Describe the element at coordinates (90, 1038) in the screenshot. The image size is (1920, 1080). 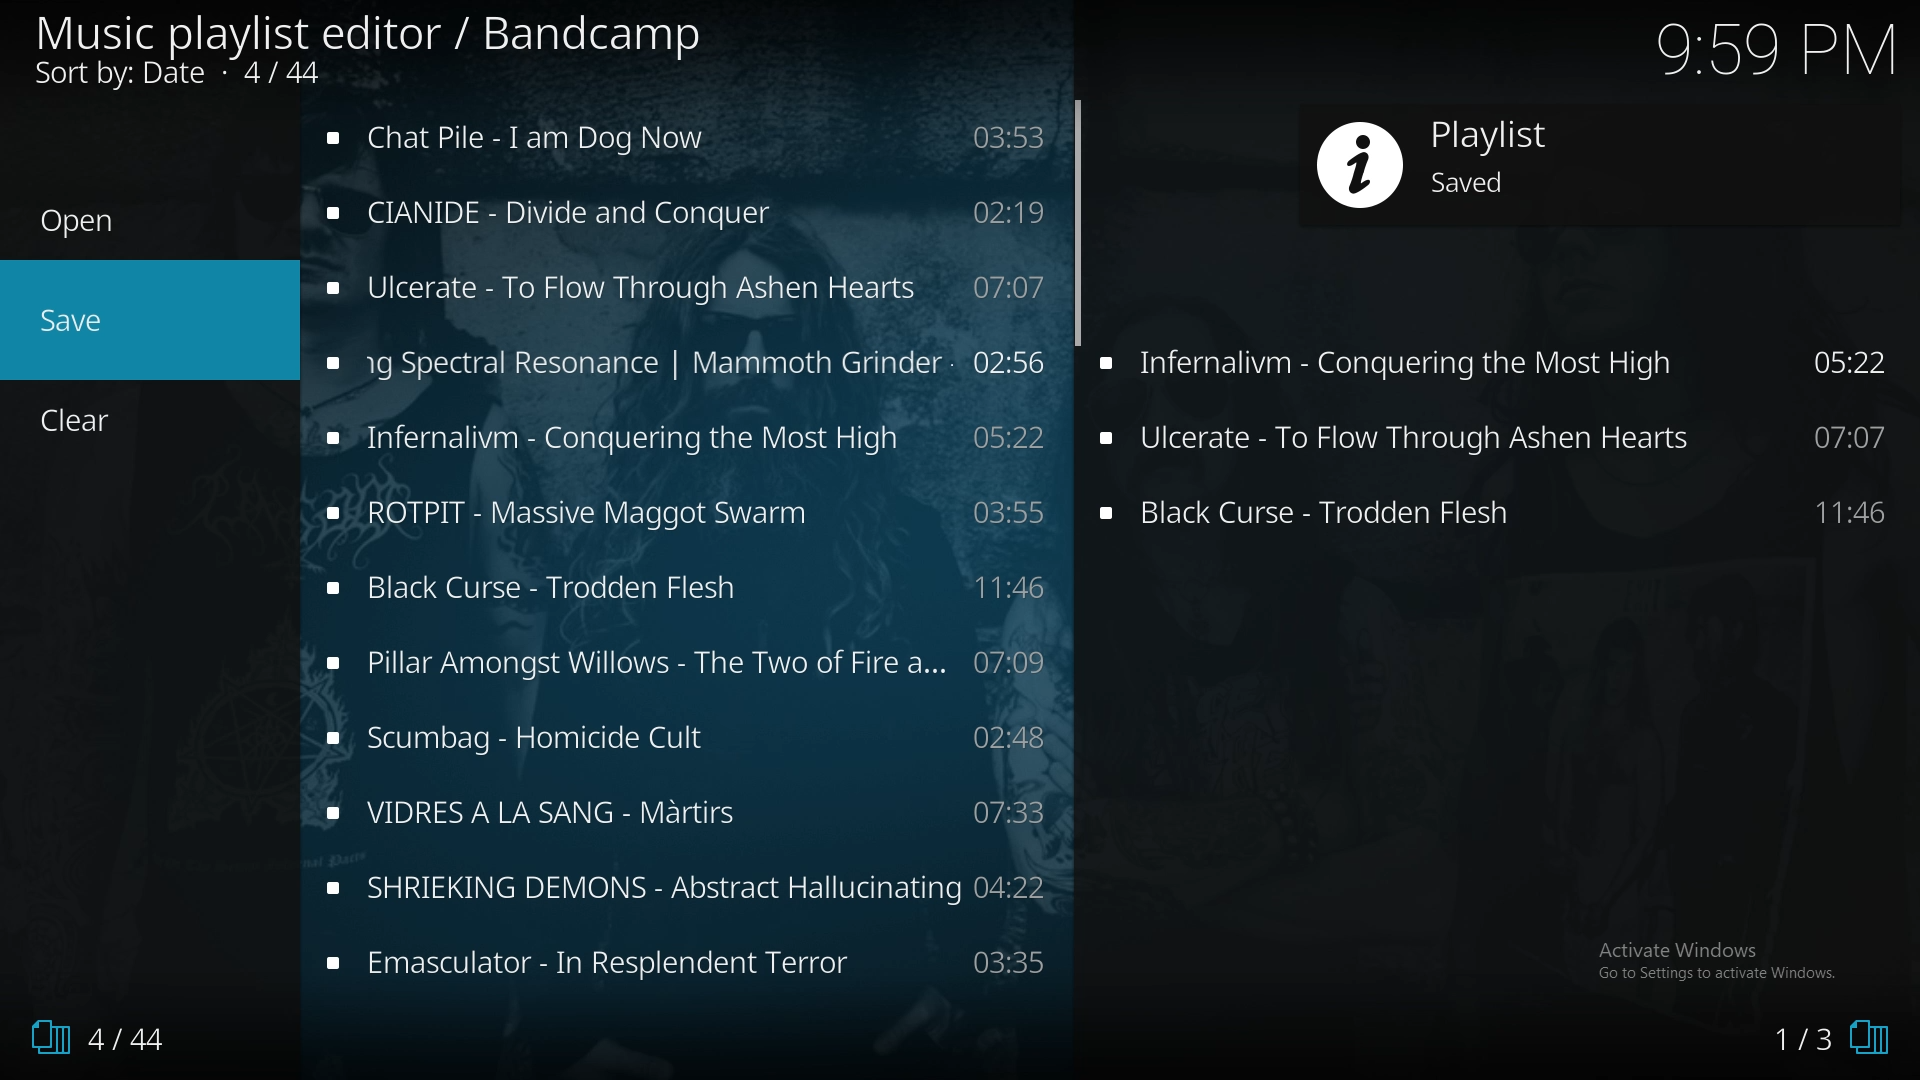
I see `7/44` at that location.